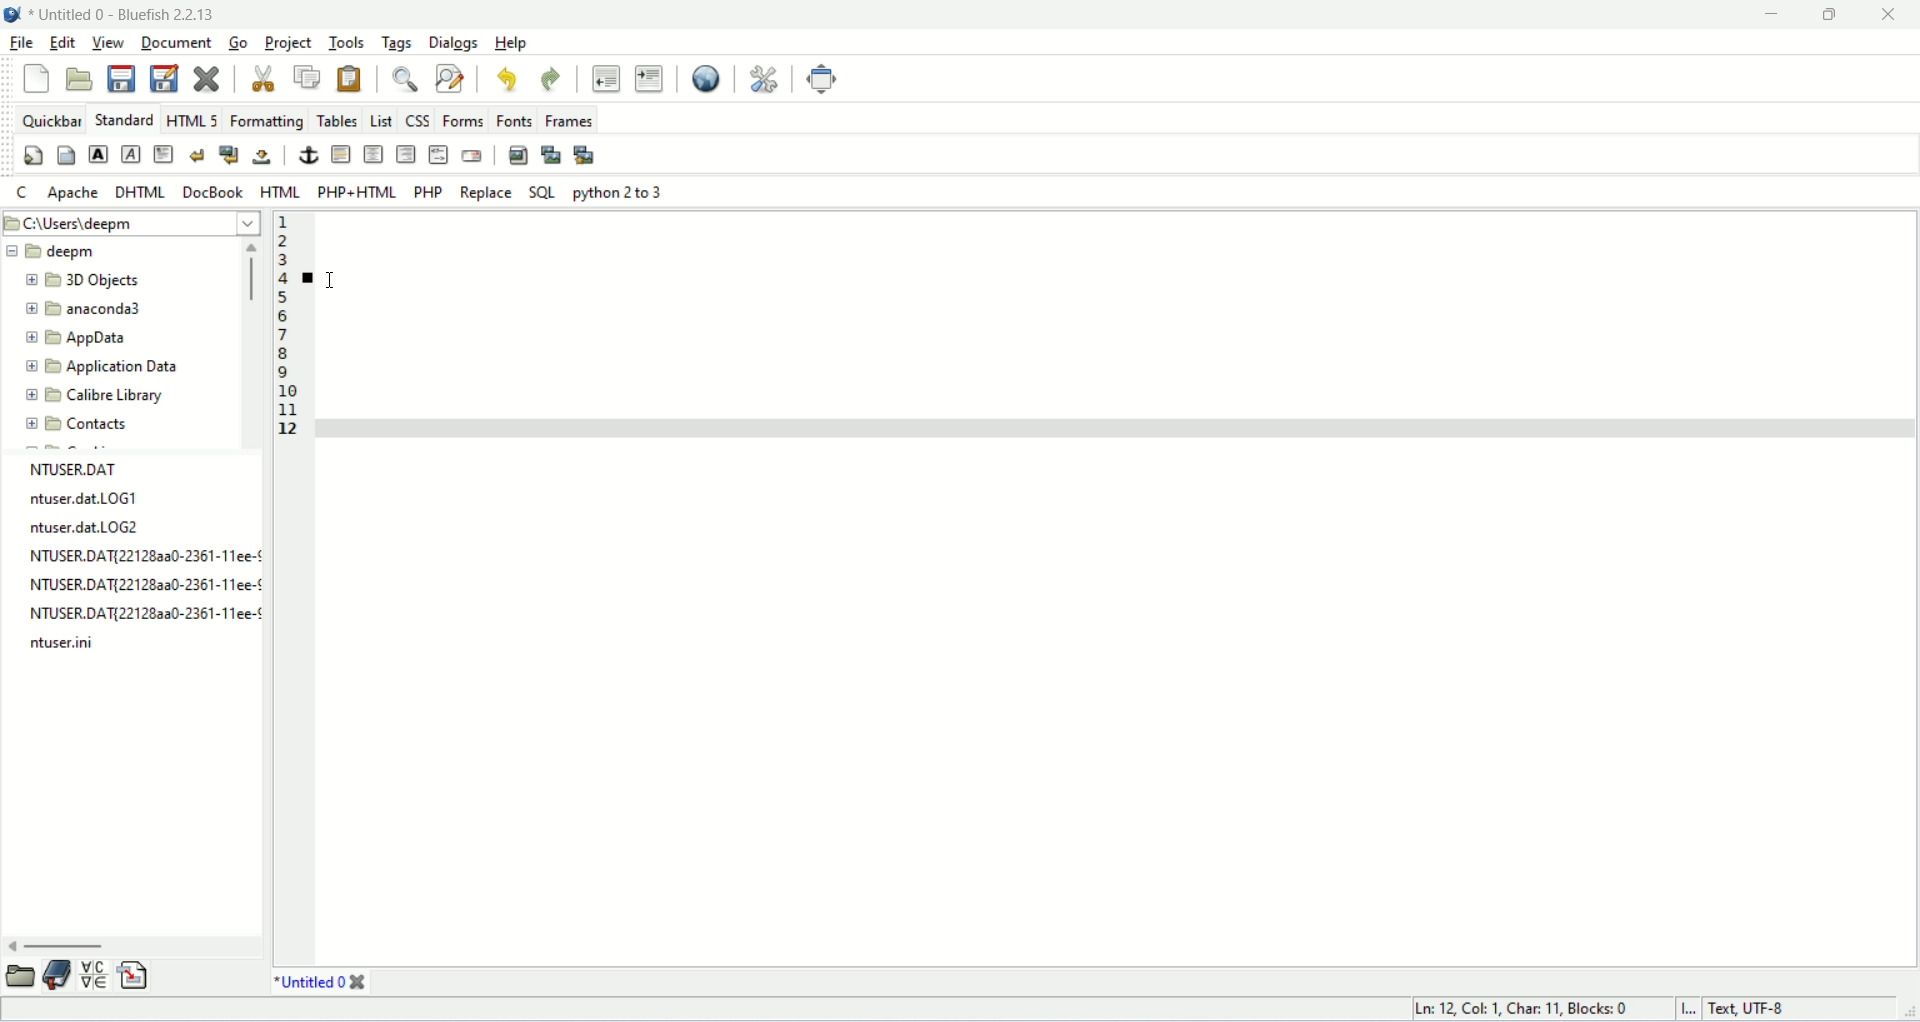 Image resolution: width=1920 pixels, height=1022 pixels. I want to click on fullscreen, so click(826, 80).